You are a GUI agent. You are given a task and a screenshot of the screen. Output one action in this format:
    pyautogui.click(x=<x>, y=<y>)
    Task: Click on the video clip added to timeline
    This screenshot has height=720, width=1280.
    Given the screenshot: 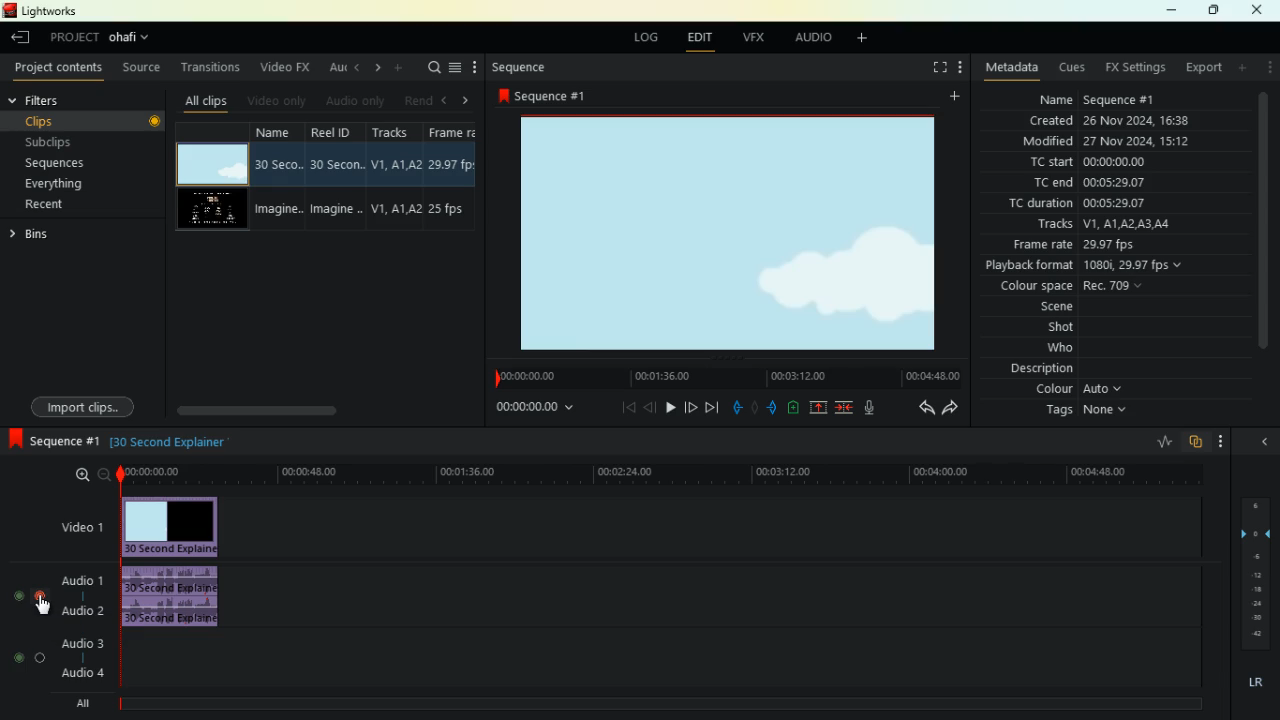 What is the action you would take?
    pyautogui.click(x=171, y=526)
    